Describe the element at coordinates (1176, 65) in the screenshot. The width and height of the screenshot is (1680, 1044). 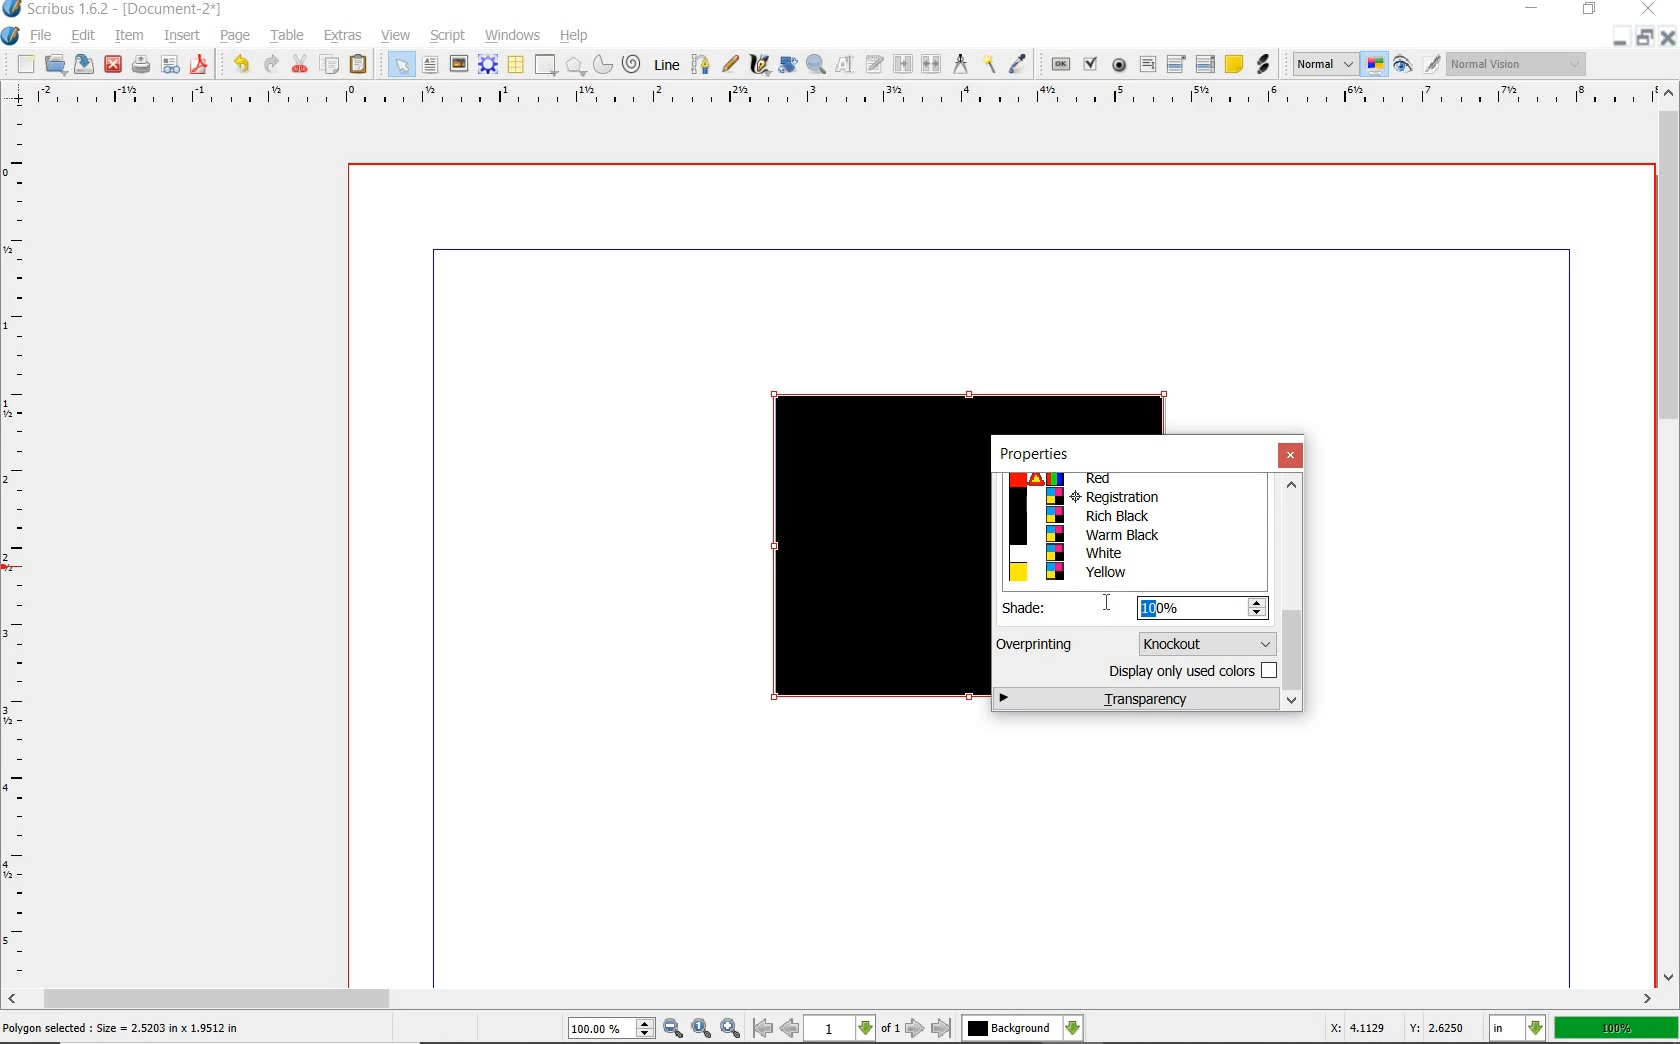
I see `pdf combo box` at that location.